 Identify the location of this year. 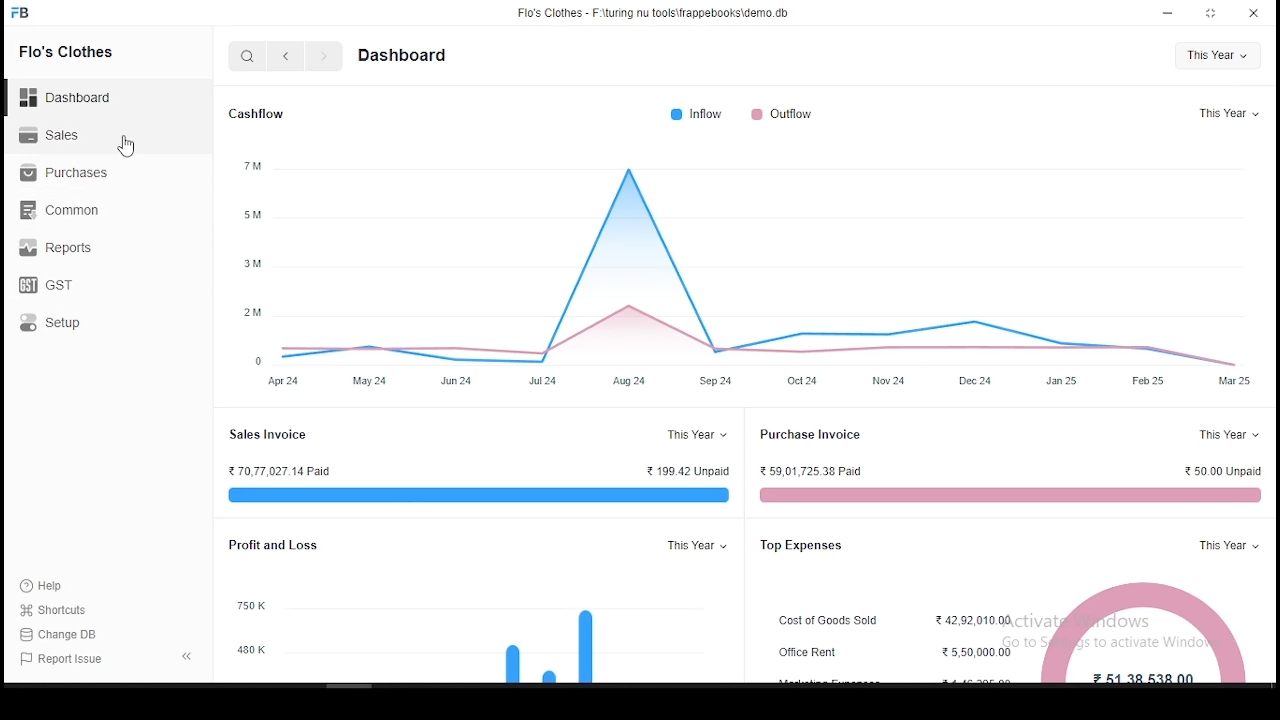
(694, 434).